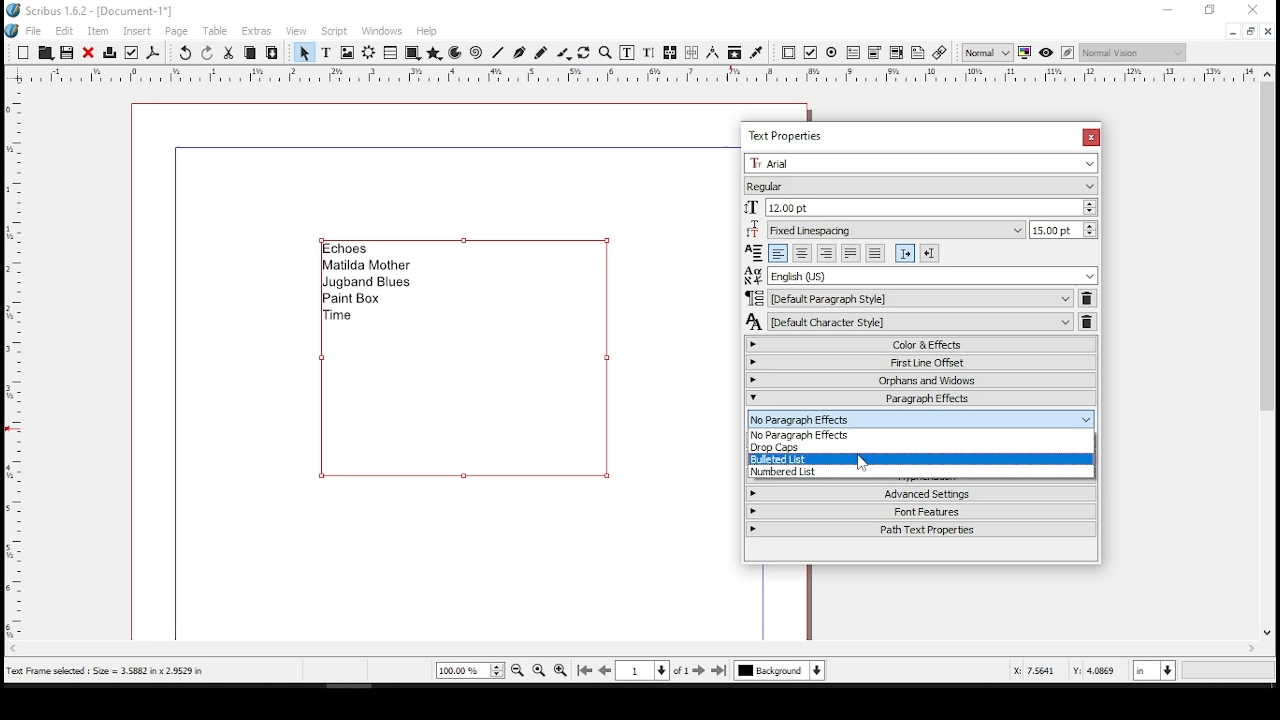 The image size is (1280, 720). I want to click on scroll bar, so click(1265, 362).